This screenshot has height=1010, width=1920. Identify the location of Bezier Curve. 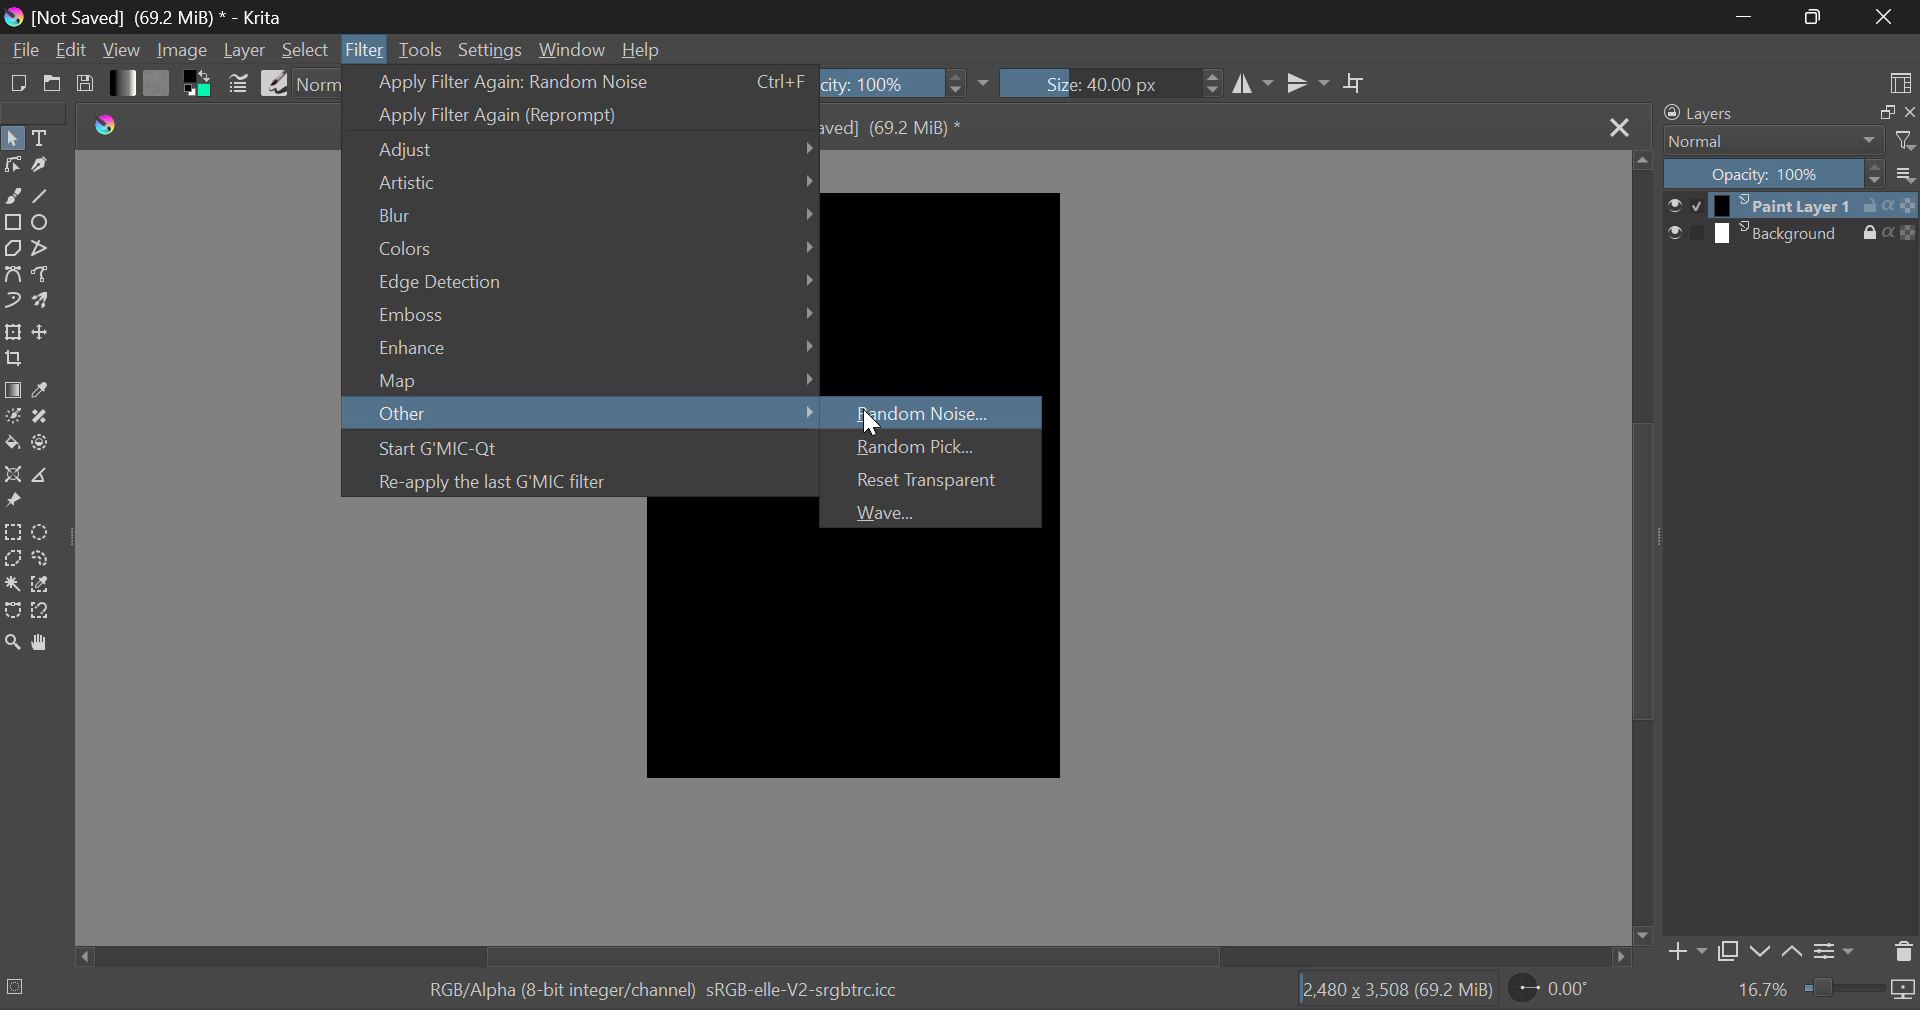
(12, 611).